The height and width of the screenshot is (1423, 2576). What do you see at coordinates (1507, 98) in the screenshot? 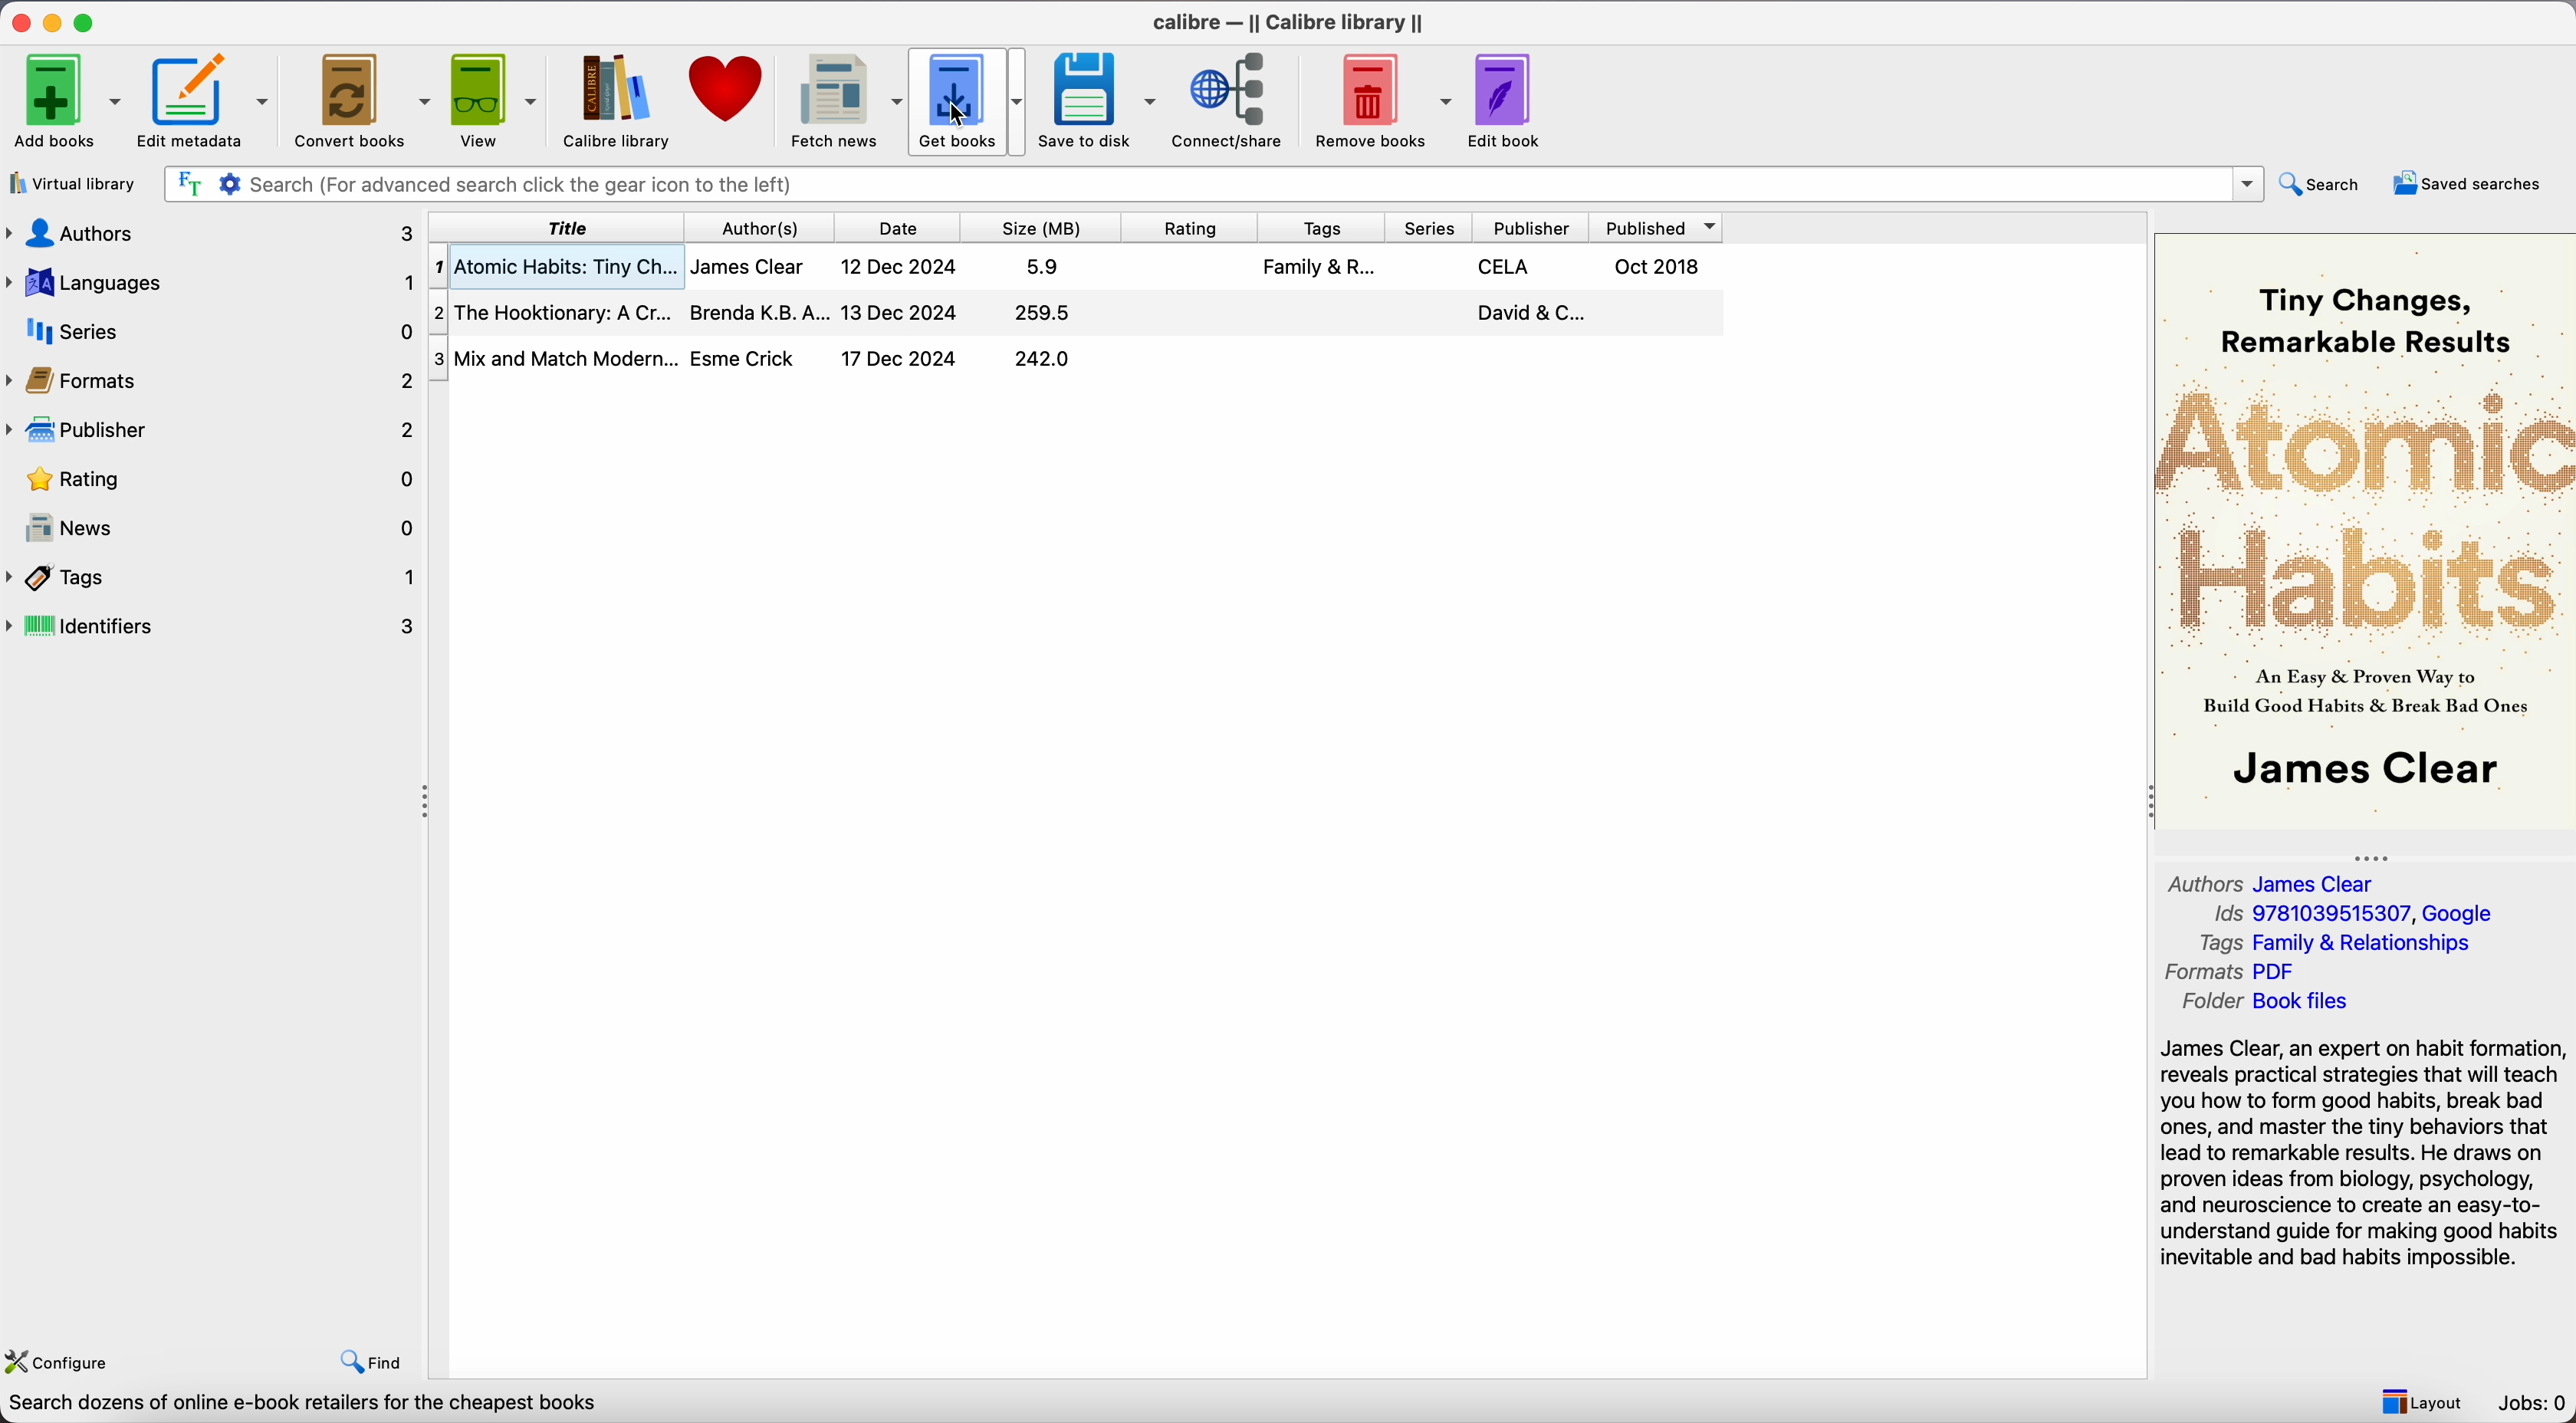
I see `edit book` at bounding box center [1507, 98].